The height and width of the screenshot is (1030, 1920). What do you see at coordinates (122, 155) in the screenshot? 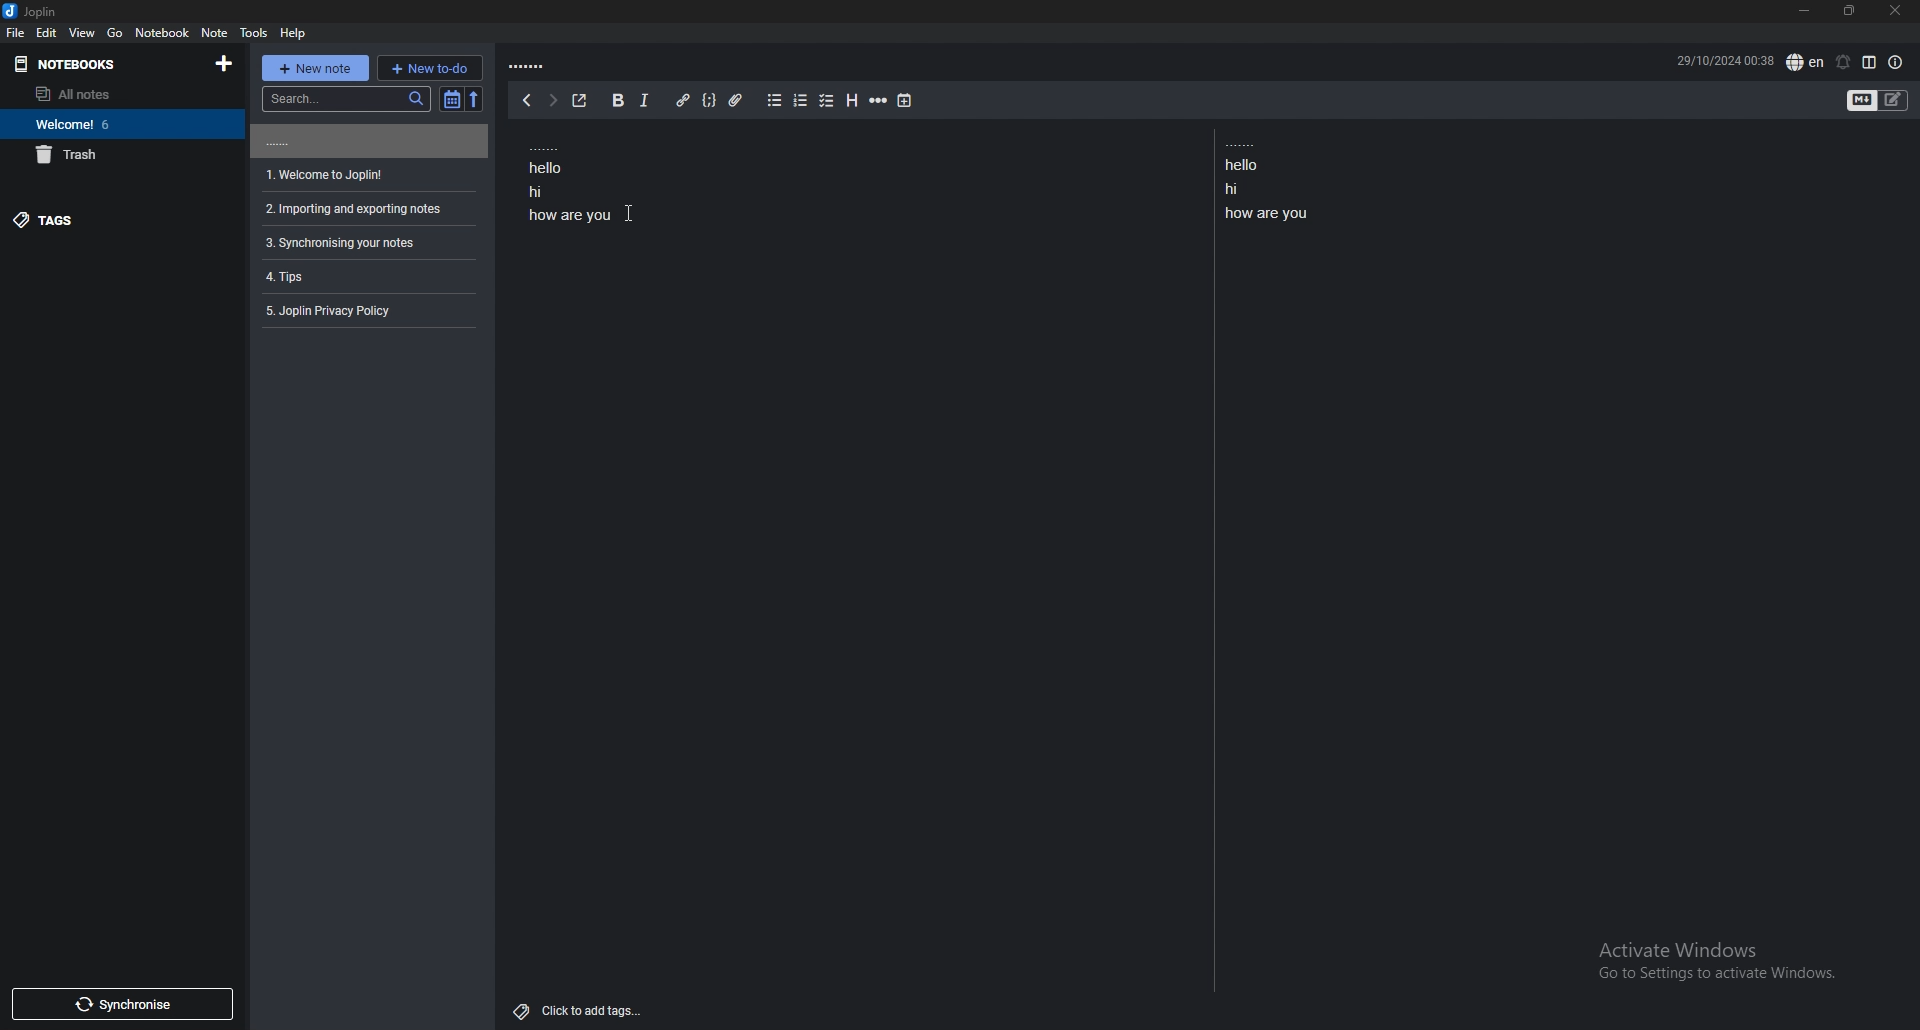
I see `trash` at bounding box center [122, 155].